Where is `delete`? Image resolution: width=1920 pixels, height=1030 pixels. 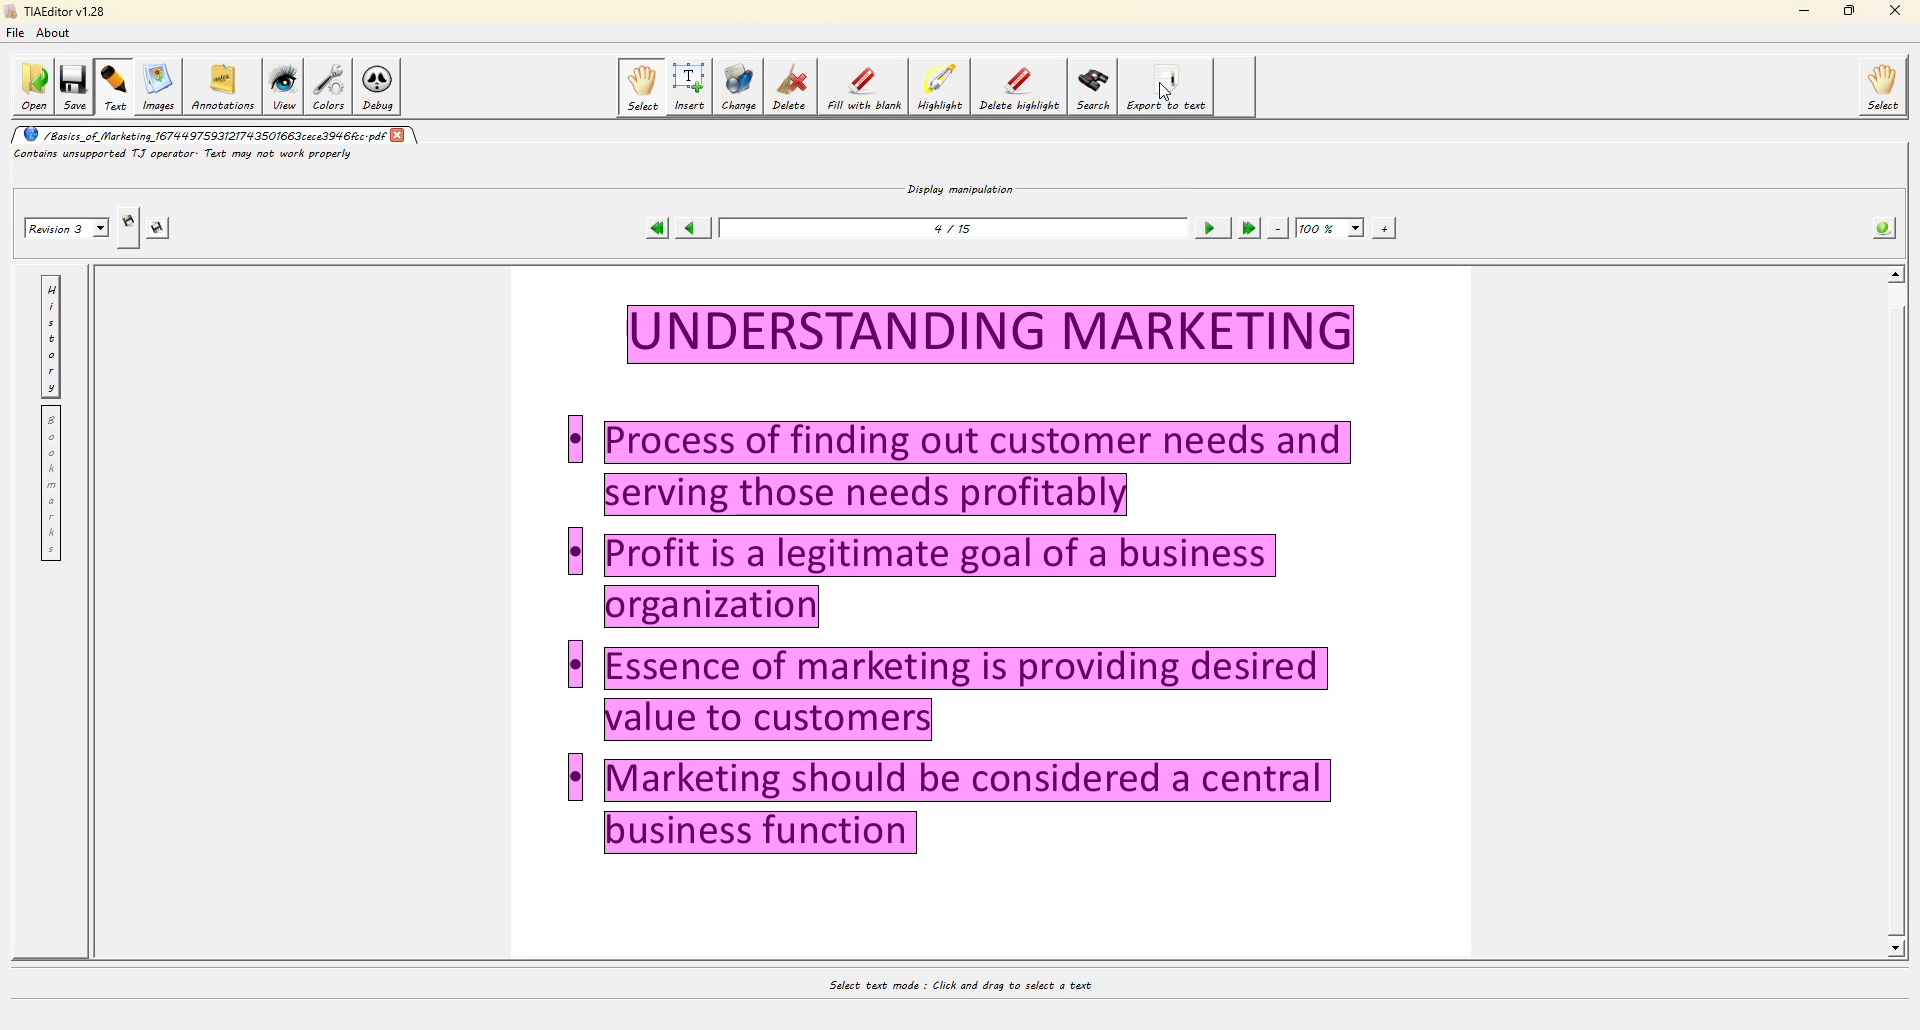
delete is located at coordinates (788, 87).